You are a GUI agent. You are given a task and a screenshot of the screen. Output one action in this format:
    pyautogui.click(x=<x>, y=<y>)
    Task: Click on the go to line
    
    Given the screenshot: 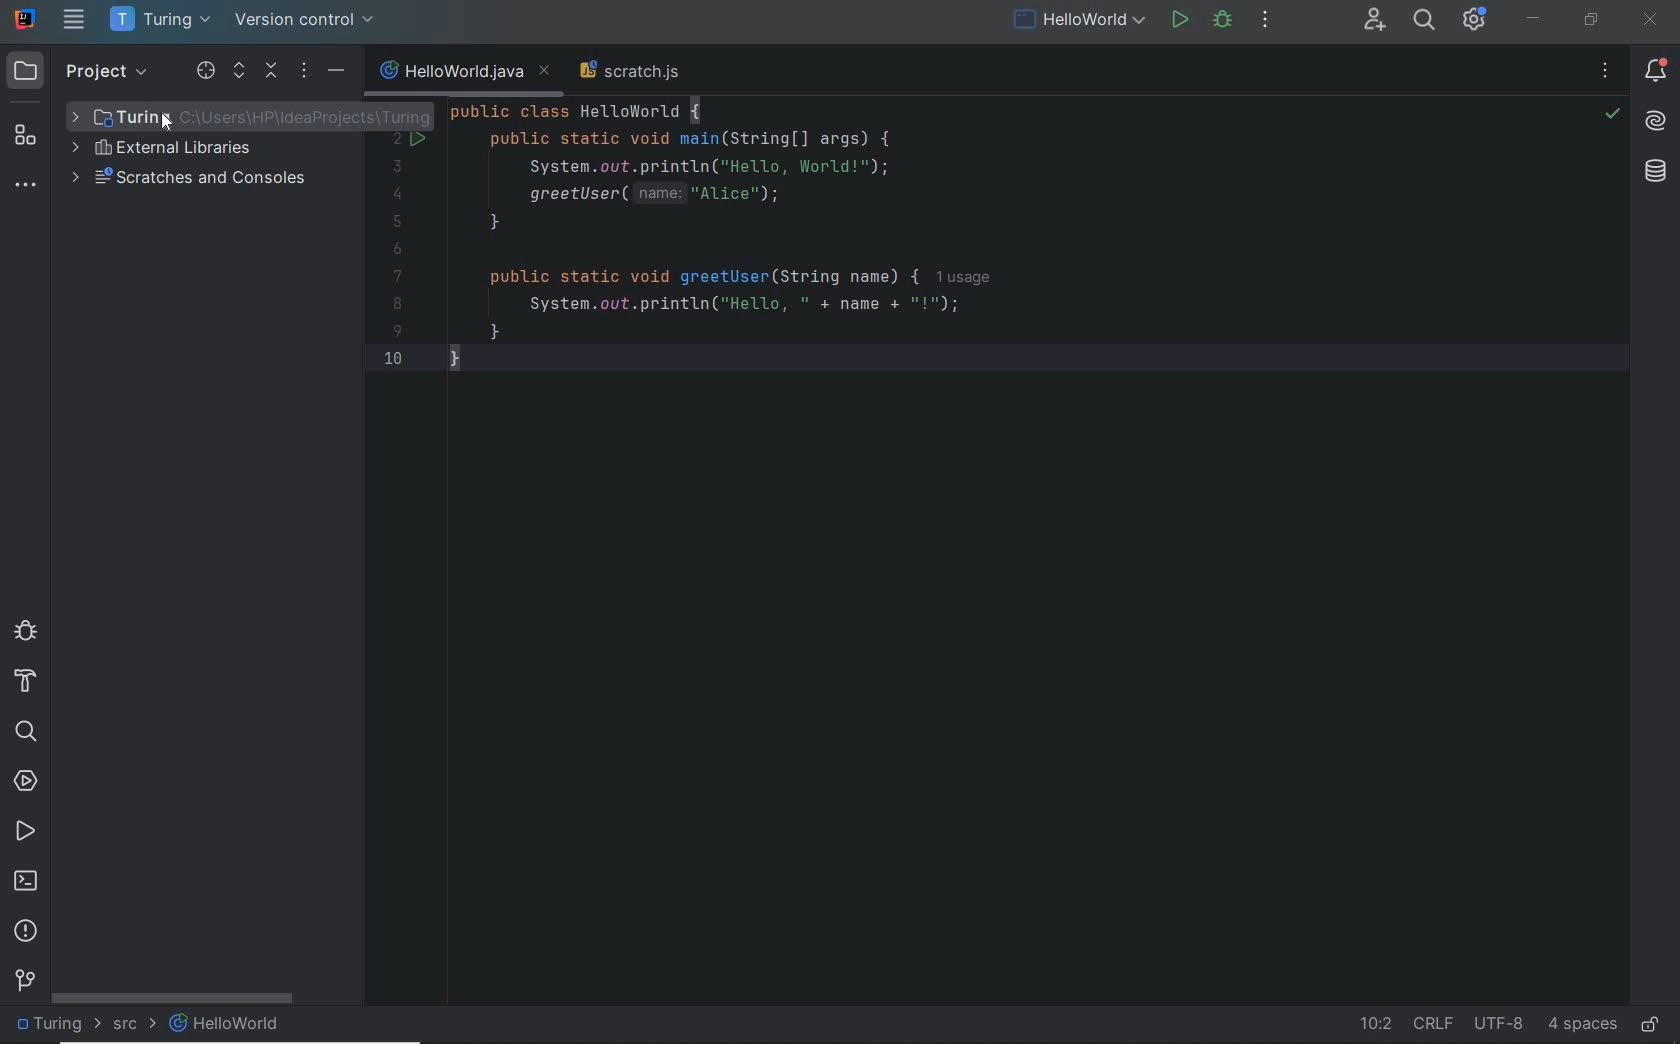 What is the action you would take?
    pyautogui.click(x=1372, y=1024)
    